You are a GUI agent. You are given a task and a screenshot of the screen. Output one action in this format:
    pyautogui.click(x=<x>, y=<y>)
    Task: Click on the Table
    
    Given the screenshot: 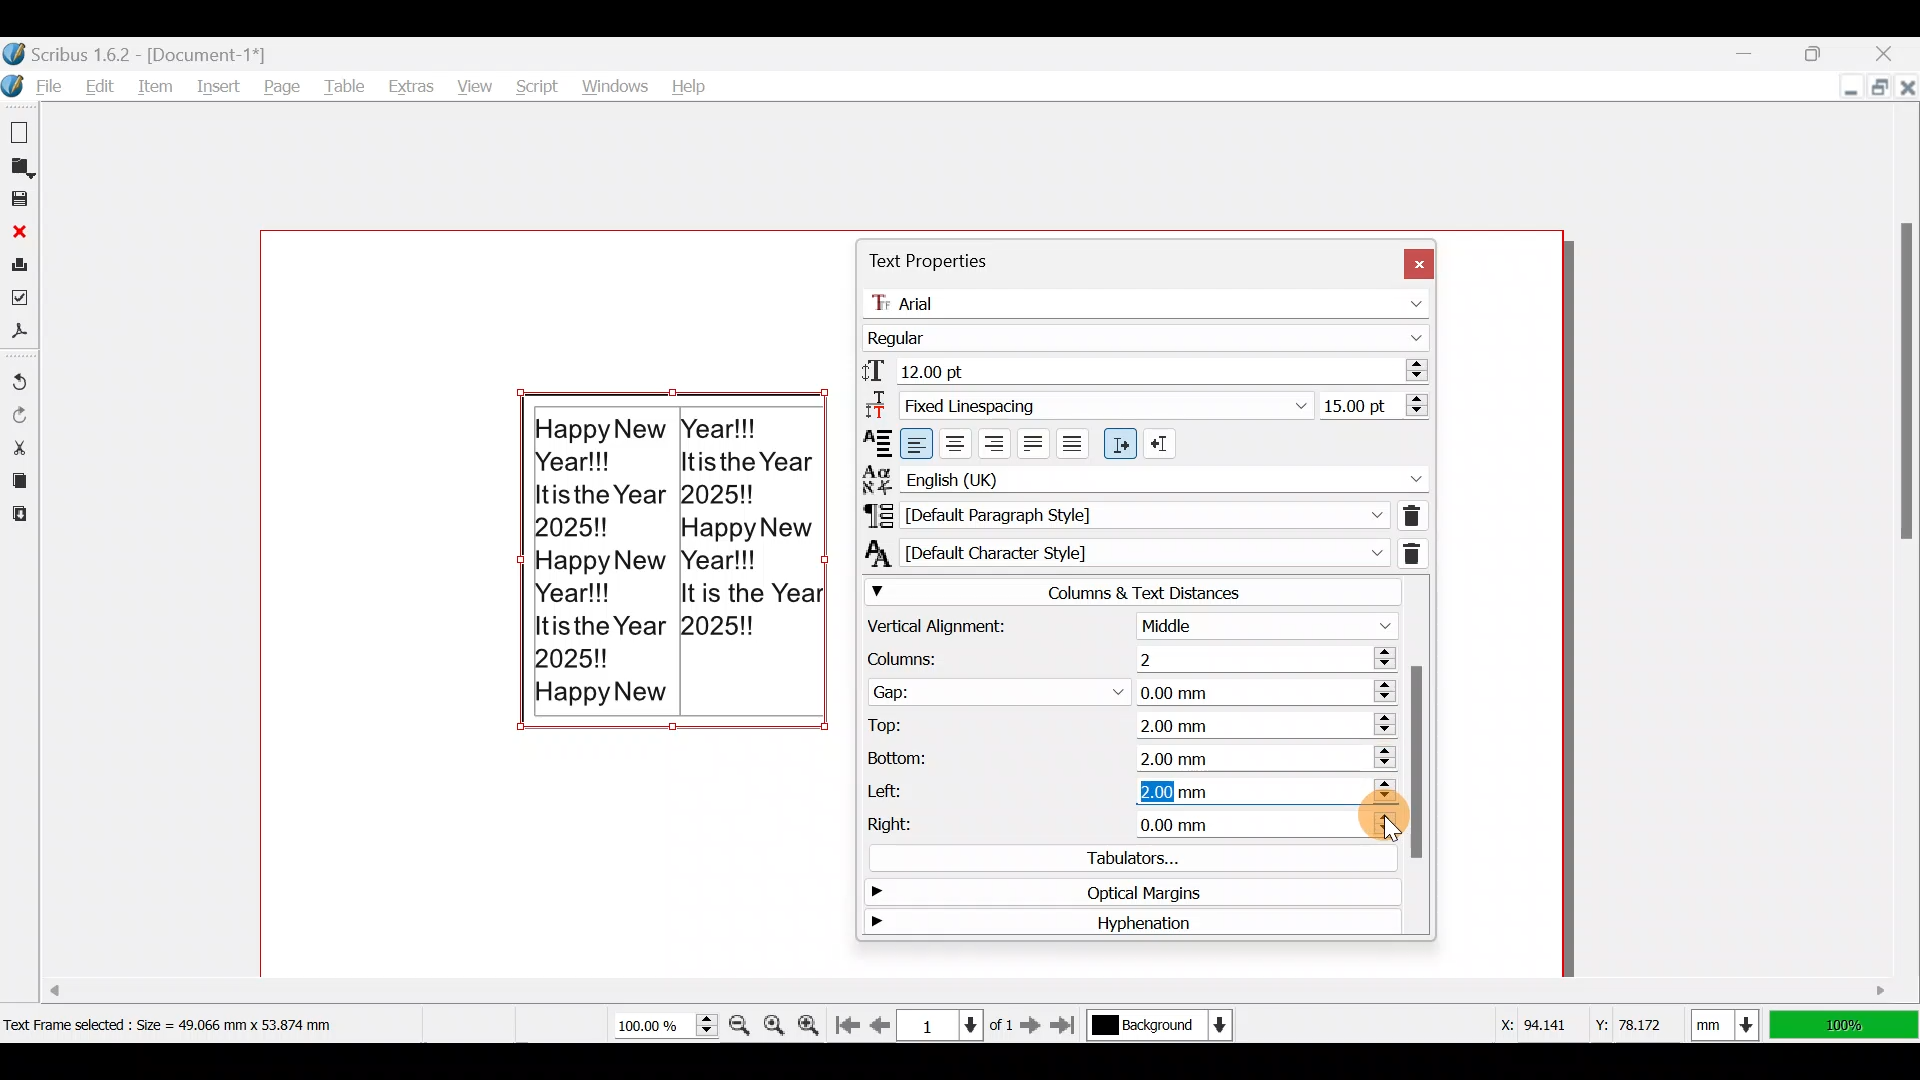 What is the action you would take?
    pyautogui.click(x=347, y=85)
    